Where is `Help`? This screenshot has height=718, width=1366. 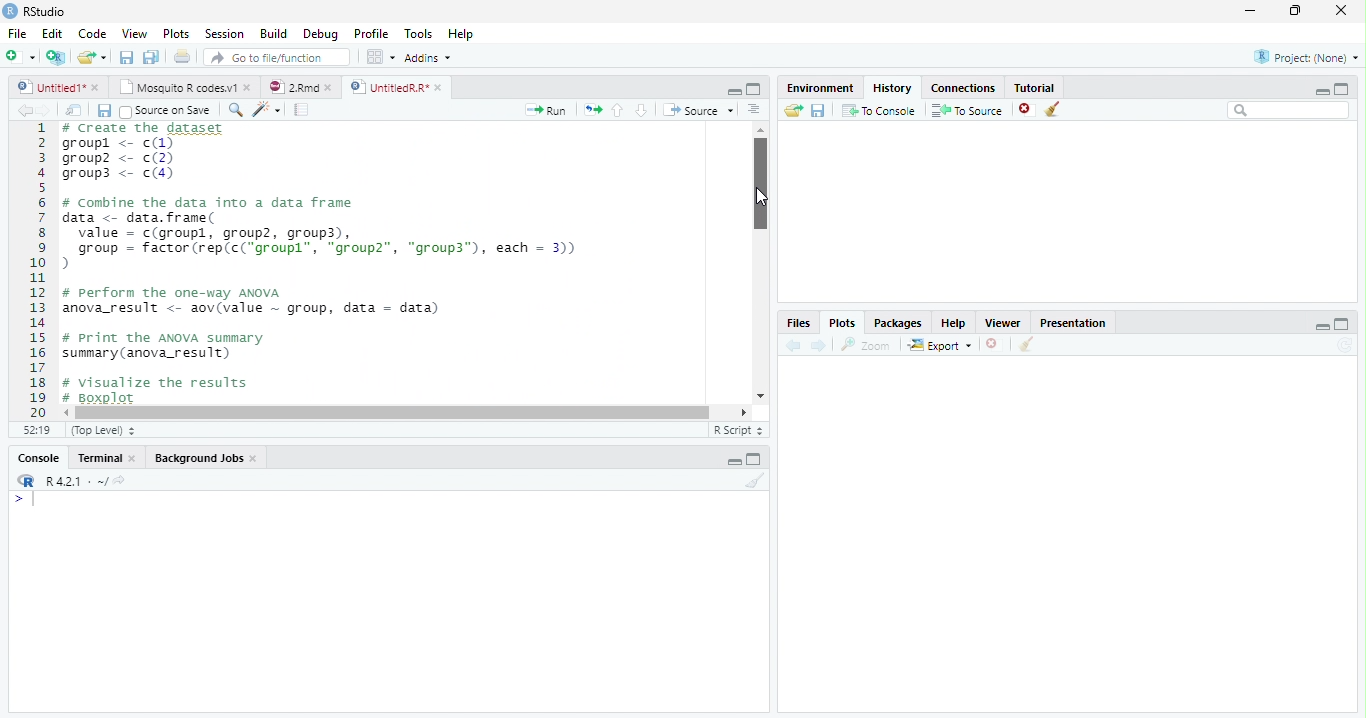
Help is located at coordinates (460, 36).